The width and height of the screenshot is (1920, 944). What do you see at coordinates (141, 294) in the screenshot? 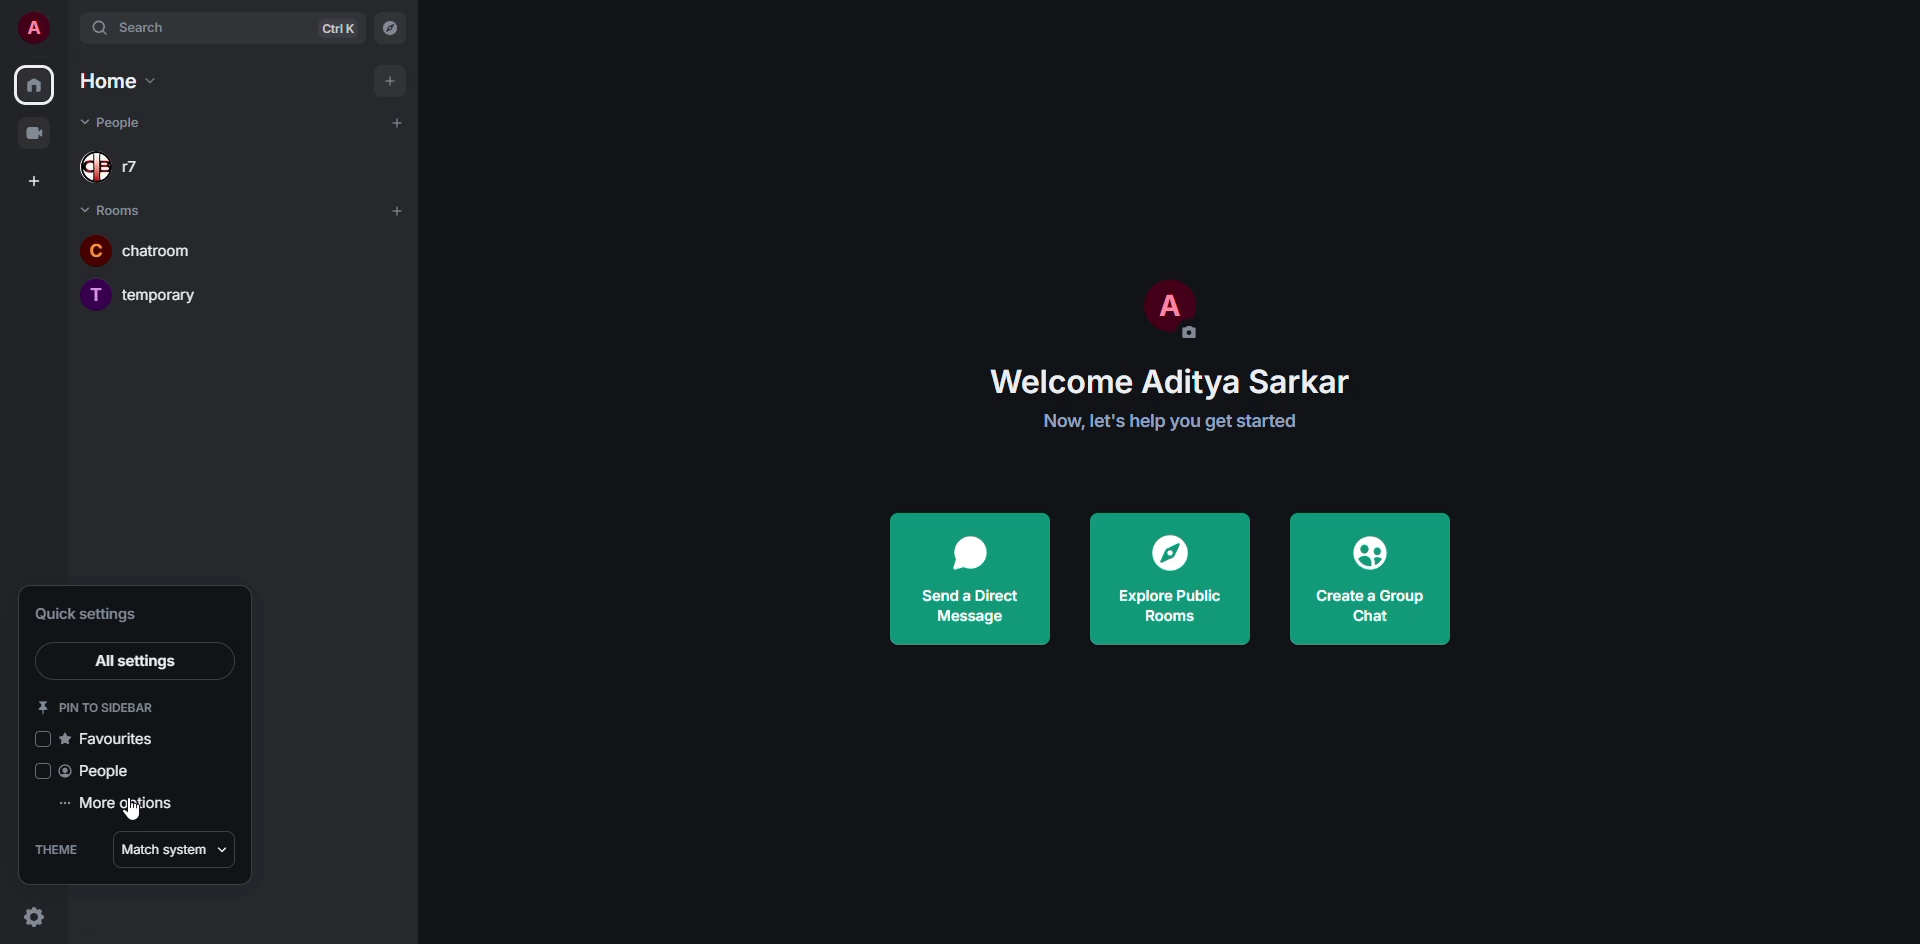
I see `temporary` at bounding box center [141, 294].